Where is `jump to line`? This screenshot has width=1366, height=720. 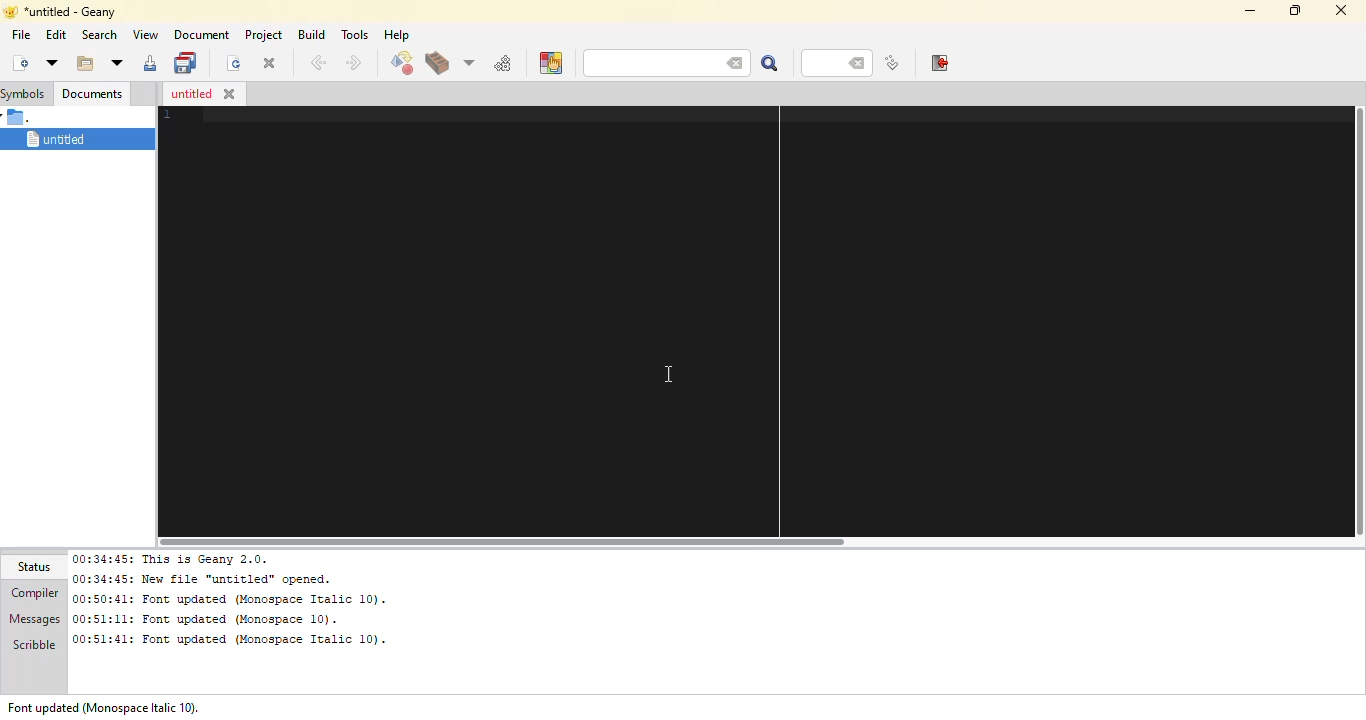 jump to line is located at coordinates (890, 64).